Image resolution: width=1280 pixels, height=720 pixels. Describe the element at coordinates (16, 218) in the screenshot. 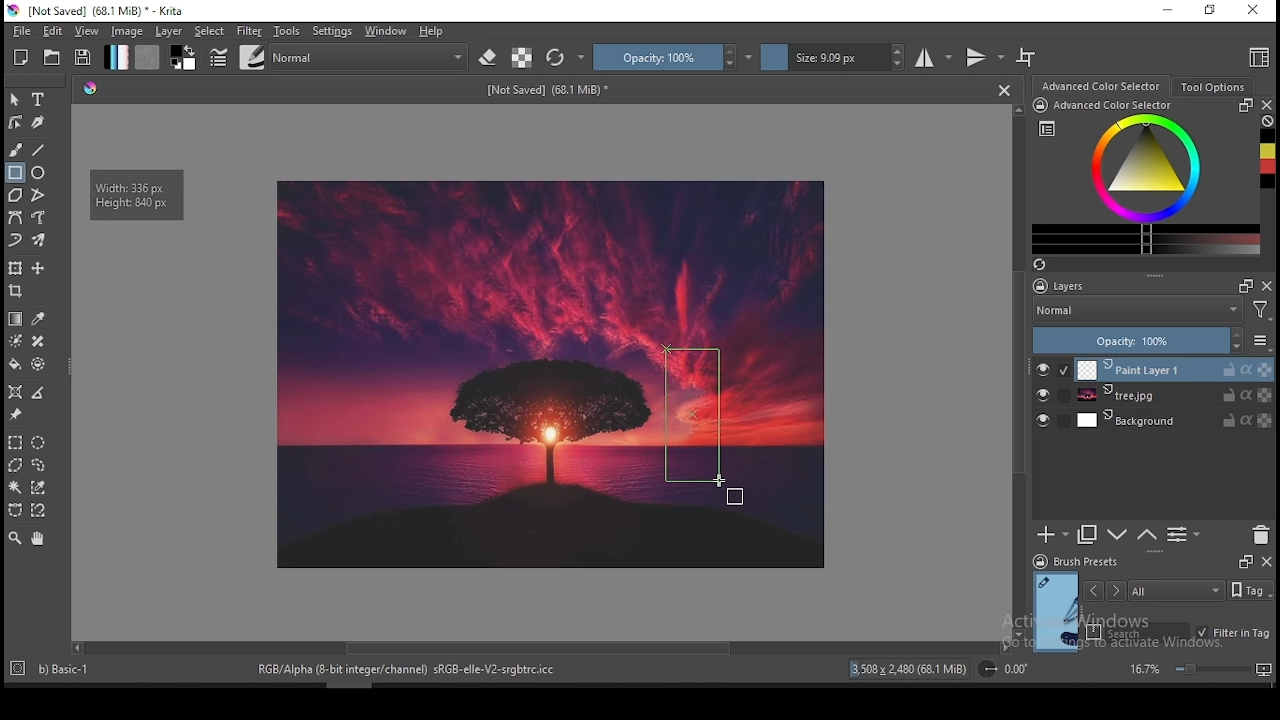

I see `bezier curve tool` at that location.